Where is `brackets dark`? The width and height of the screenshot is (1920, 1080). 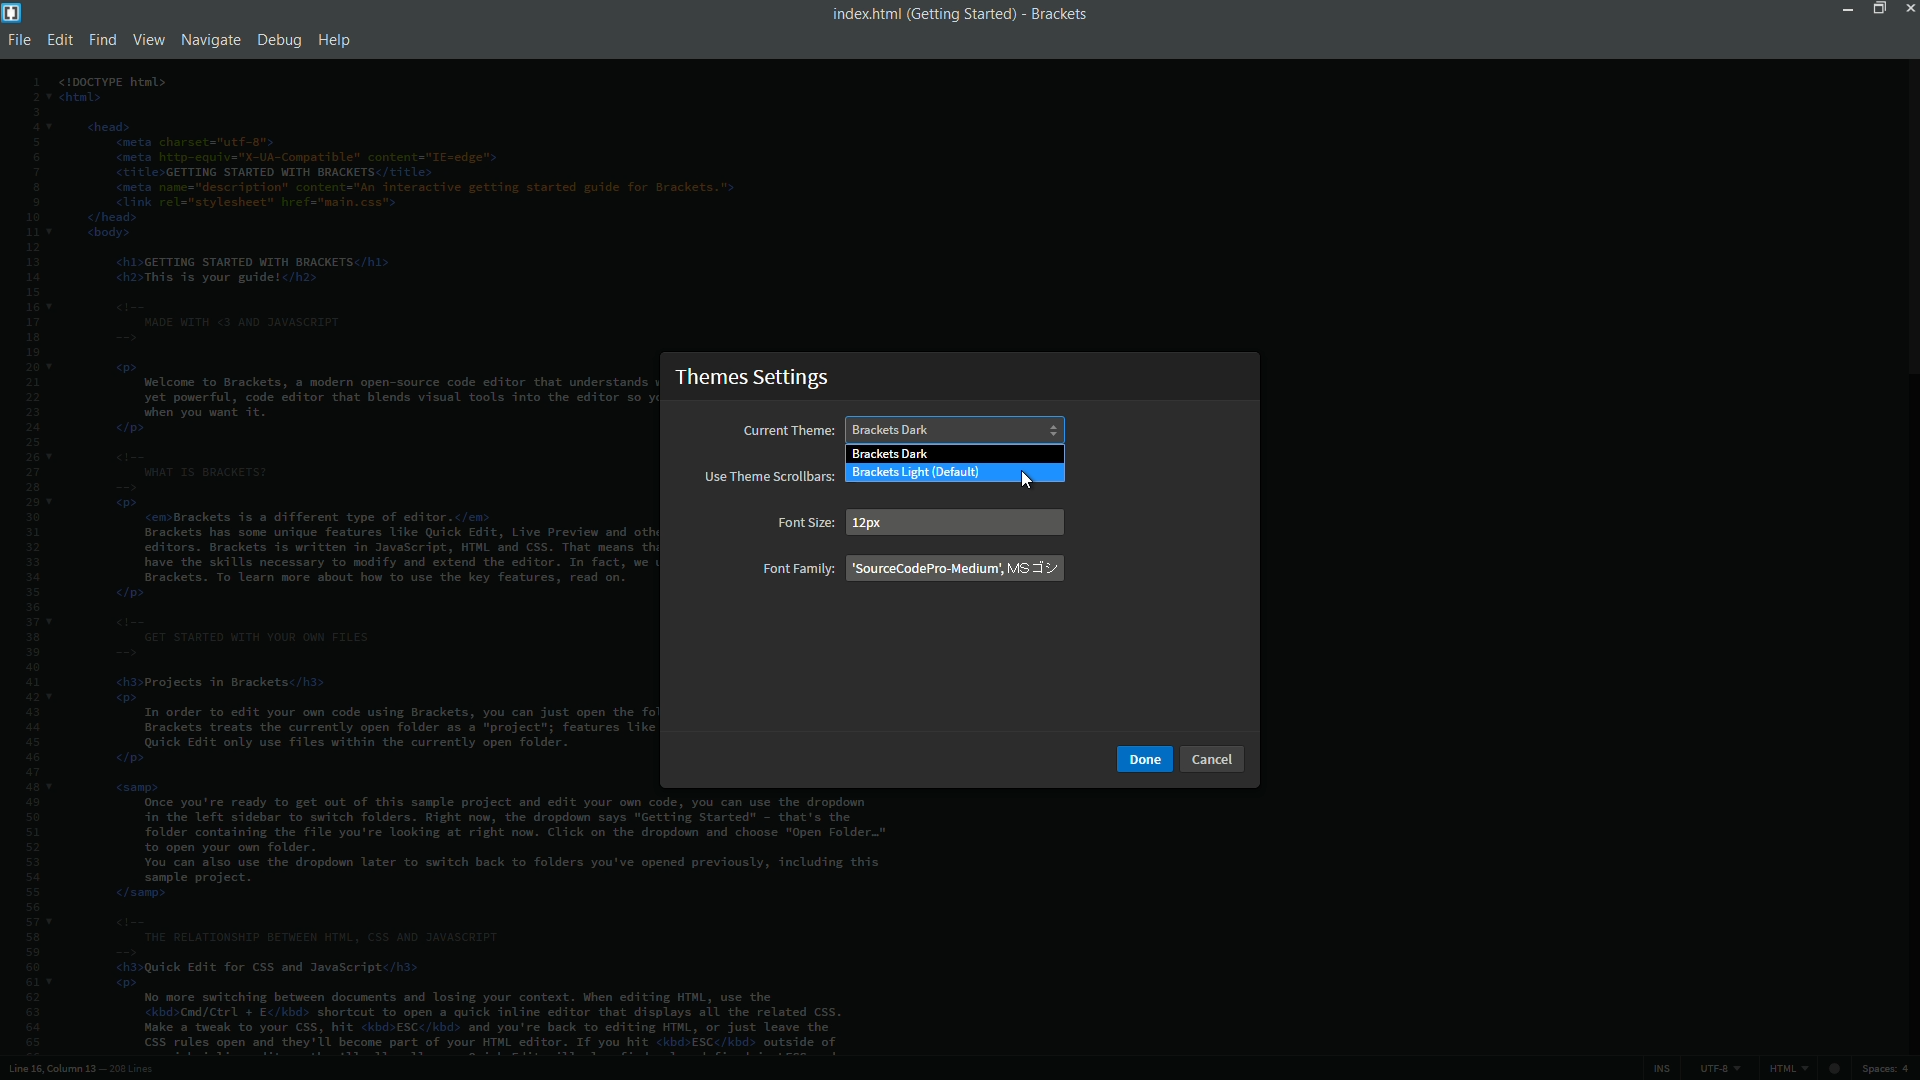
brackets dark is located at coordinates (890, 453).